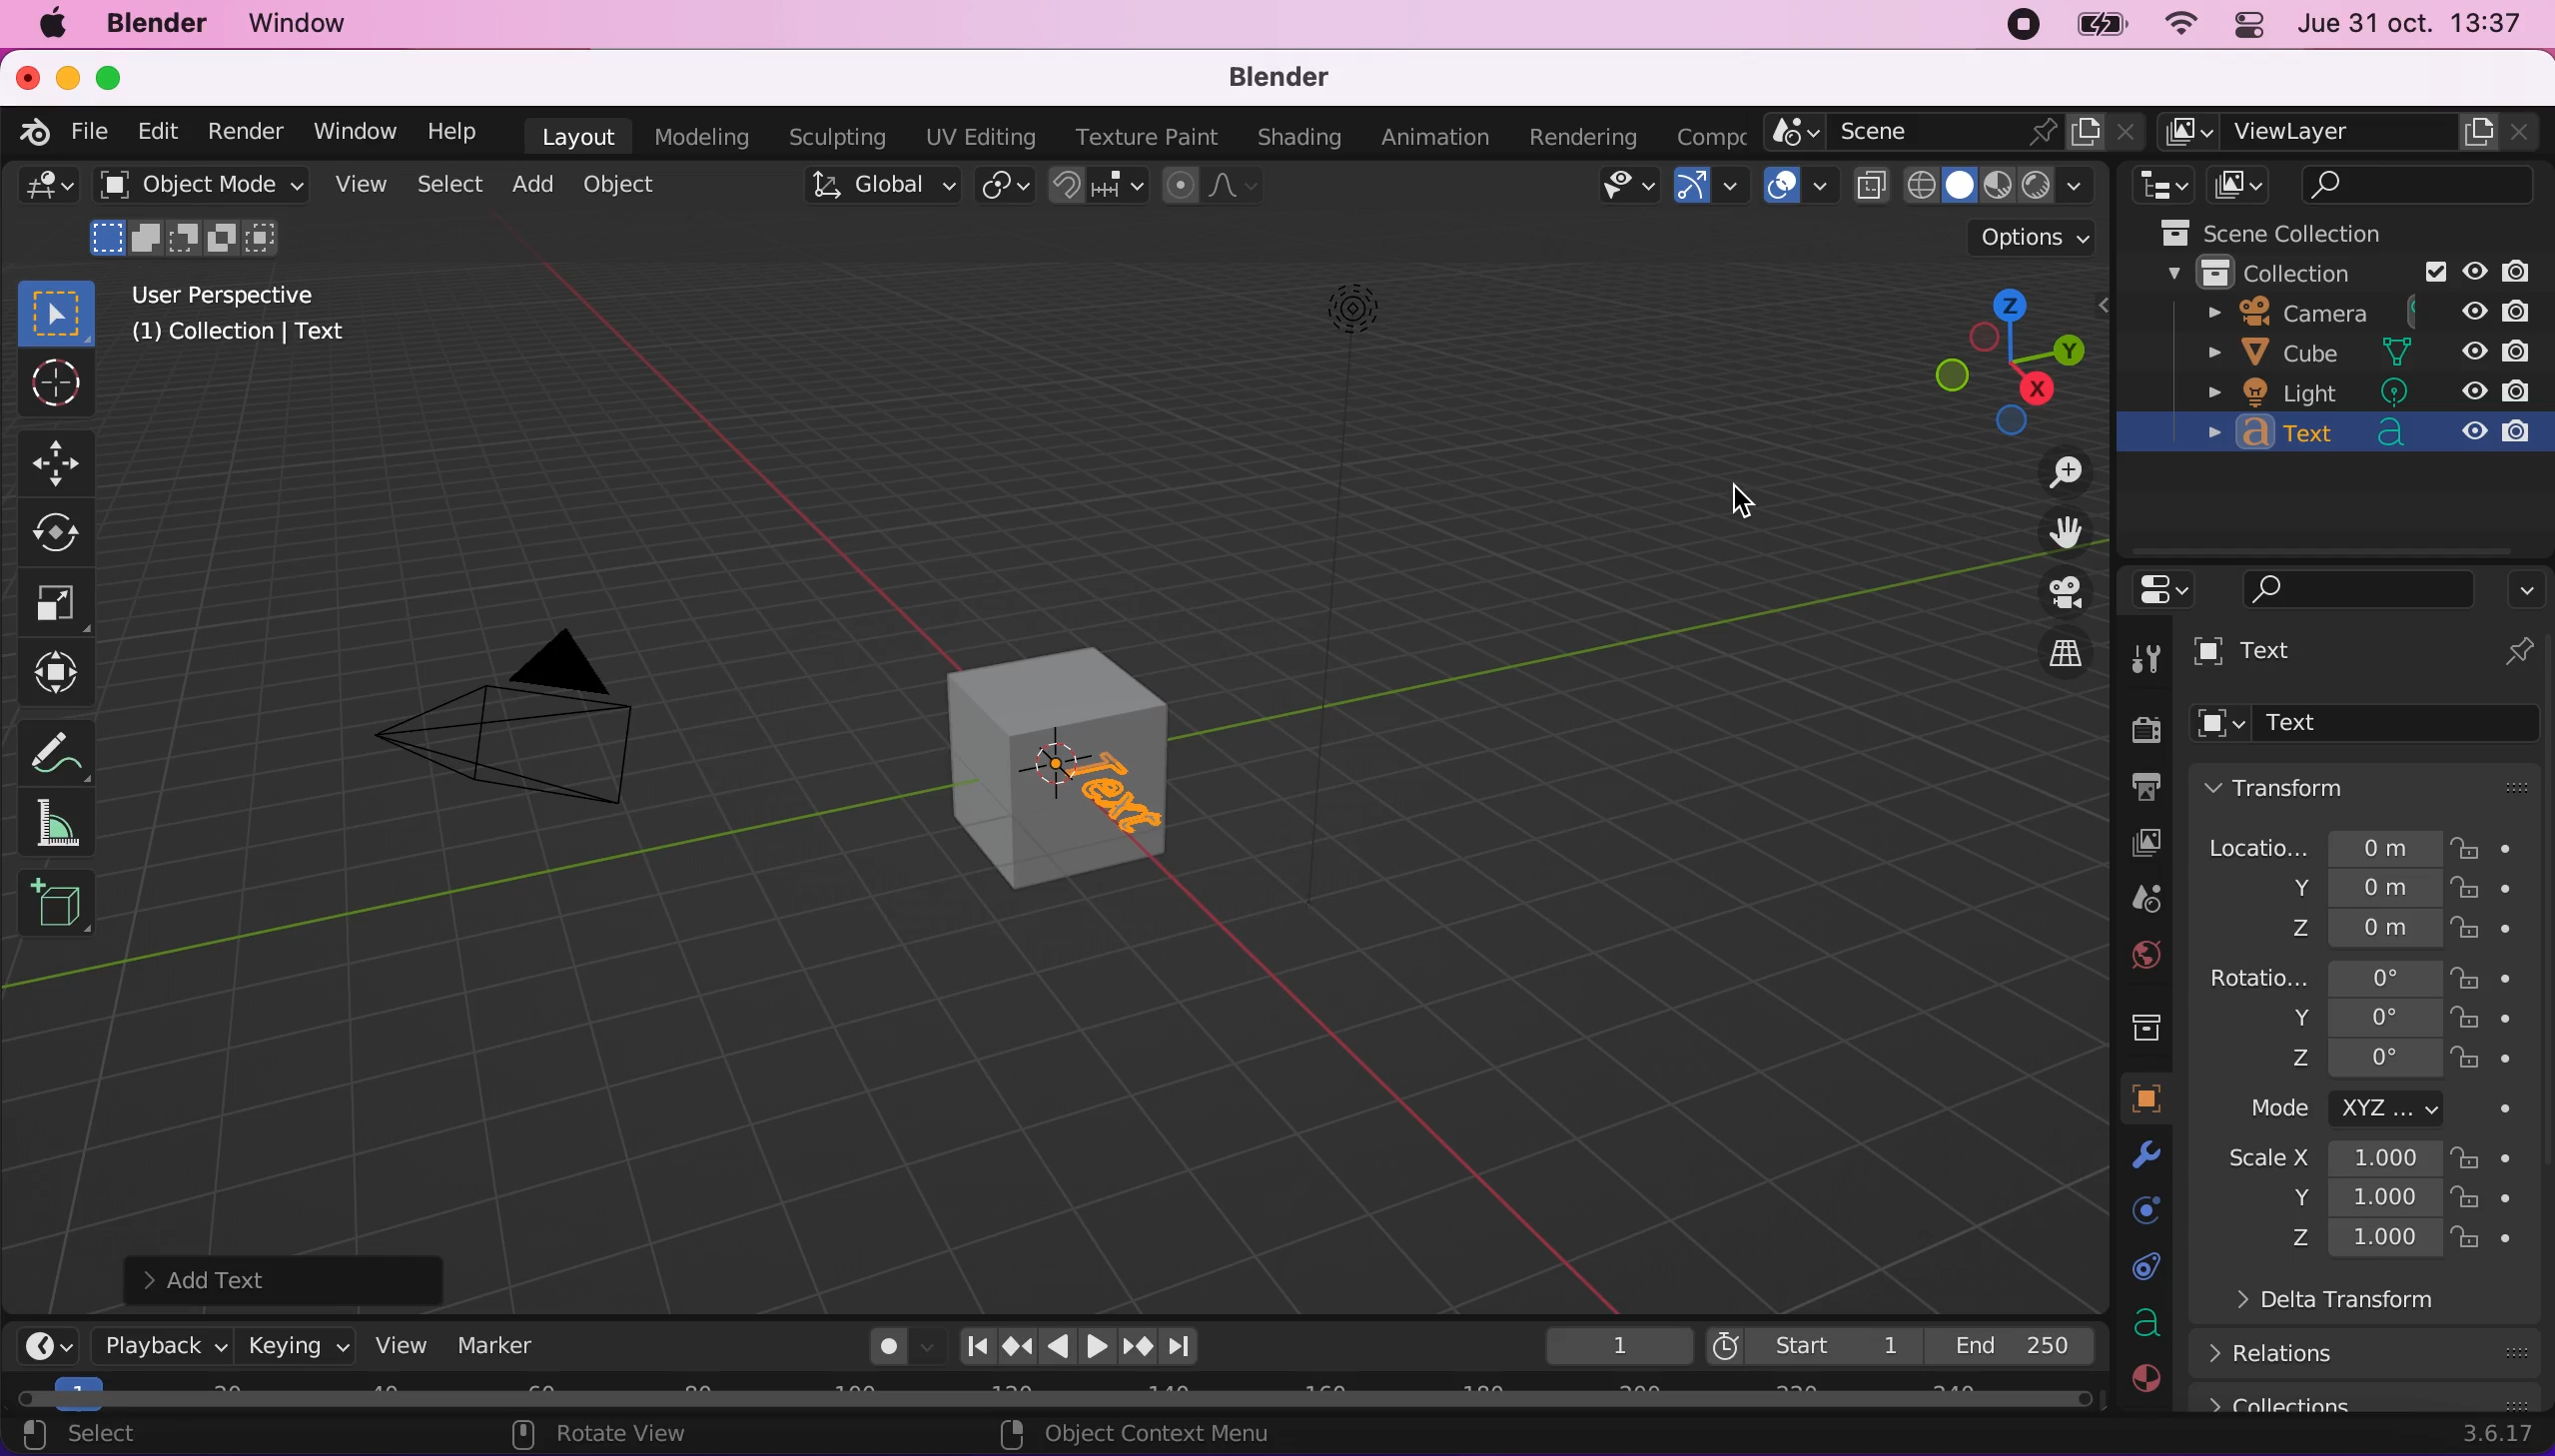 The width and height of the screenshot is (2555, 1456). What do you see at coordinates (1436, 137) in the screenshot?
I see `animation` at bounding box center [1436, 137].